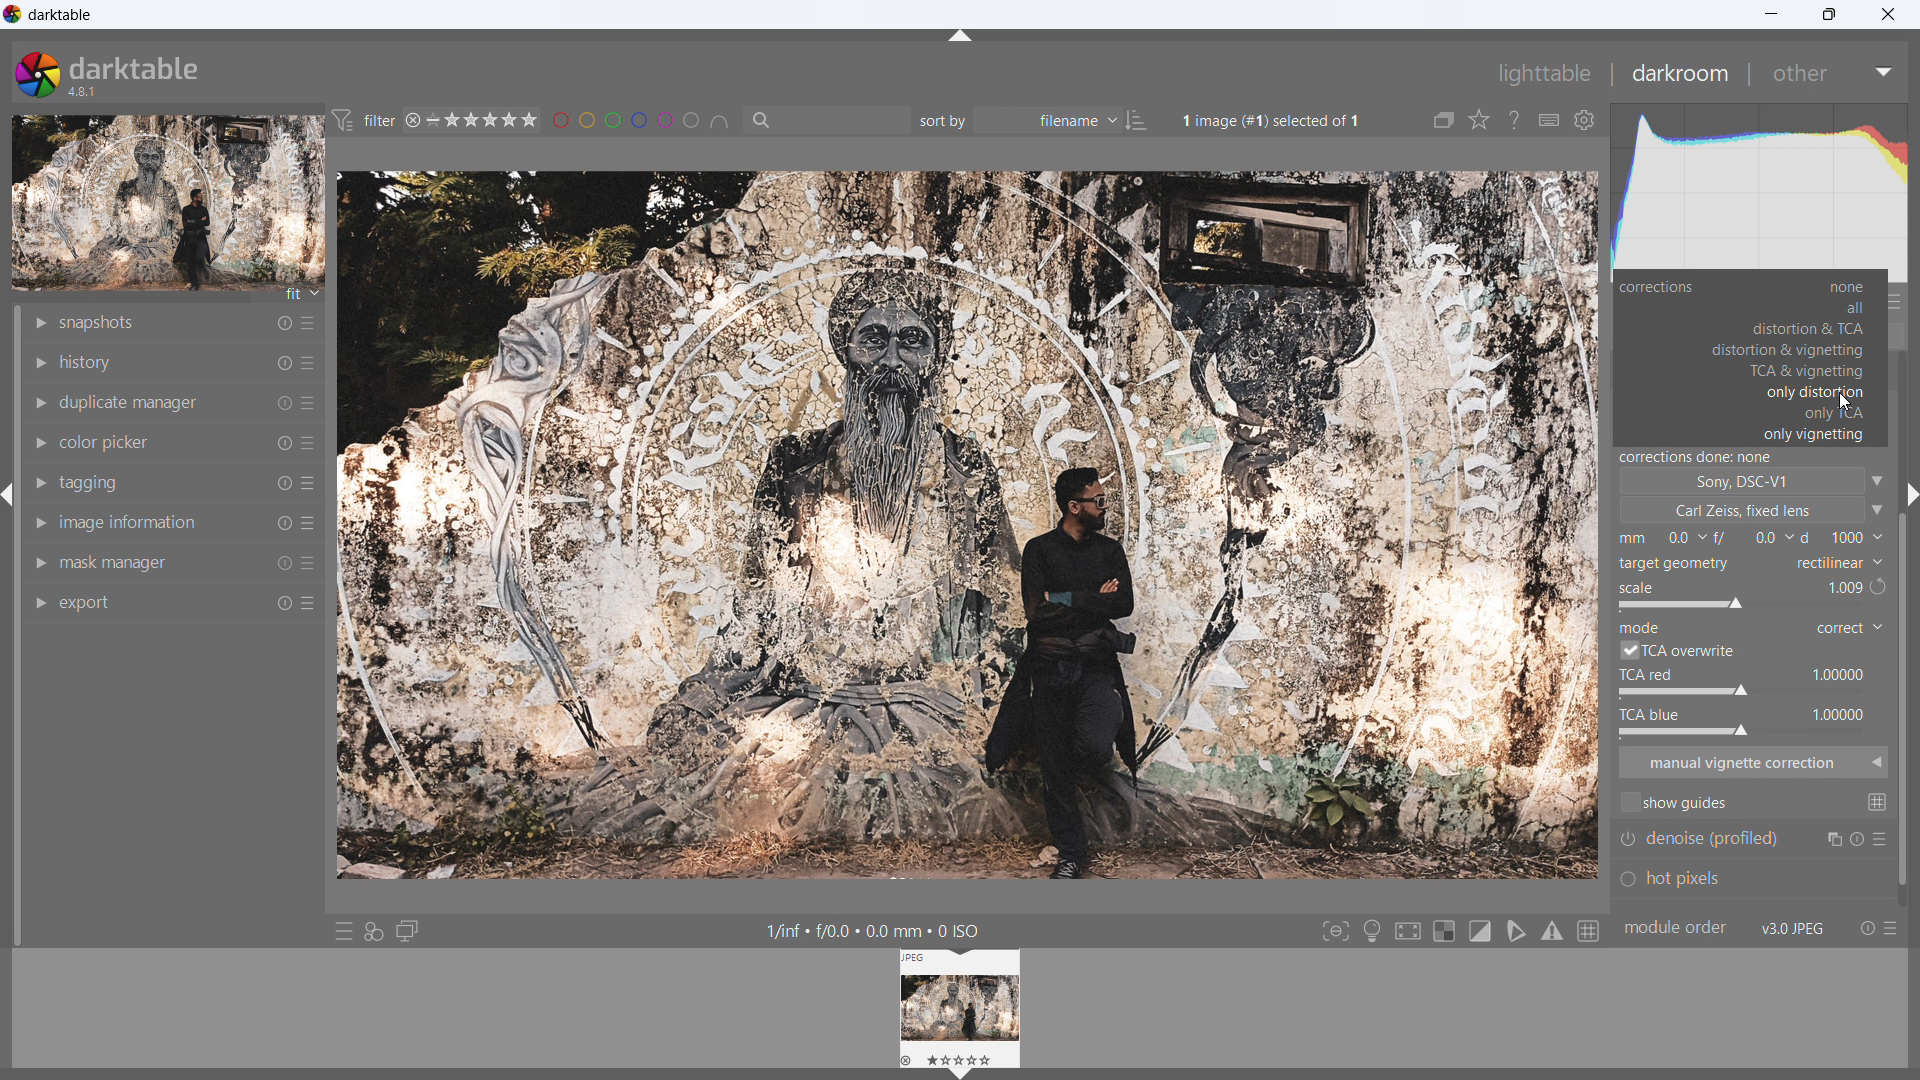 The width and height of the screenshot is (1920, 1080). What do you see at coordinates (282, 524) in the screenshot?
I see `reset` at bounding box center [282, 524].